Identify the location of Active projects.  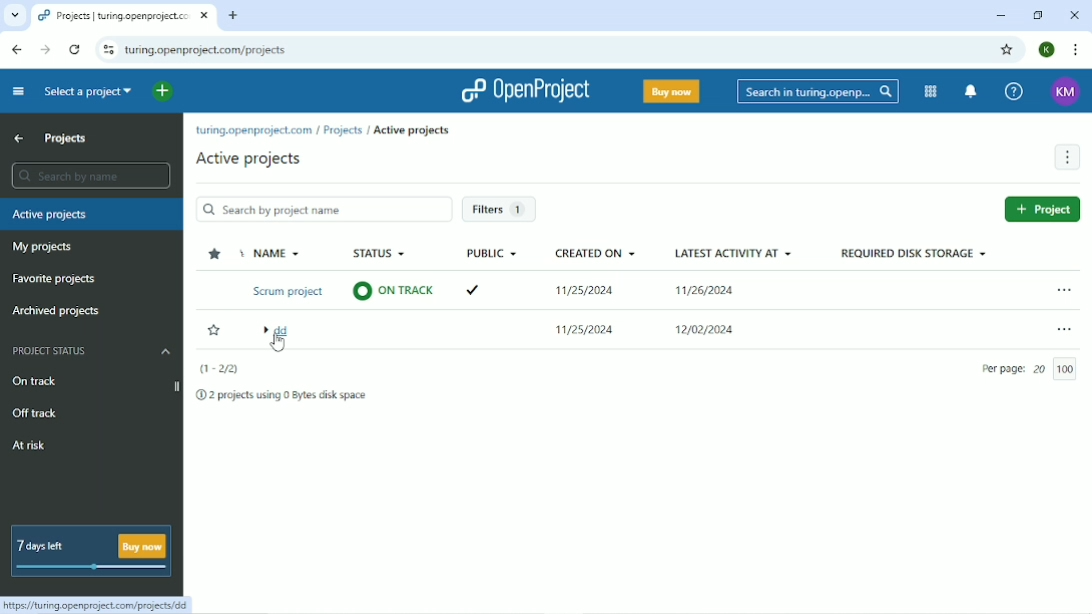
(418, 131).